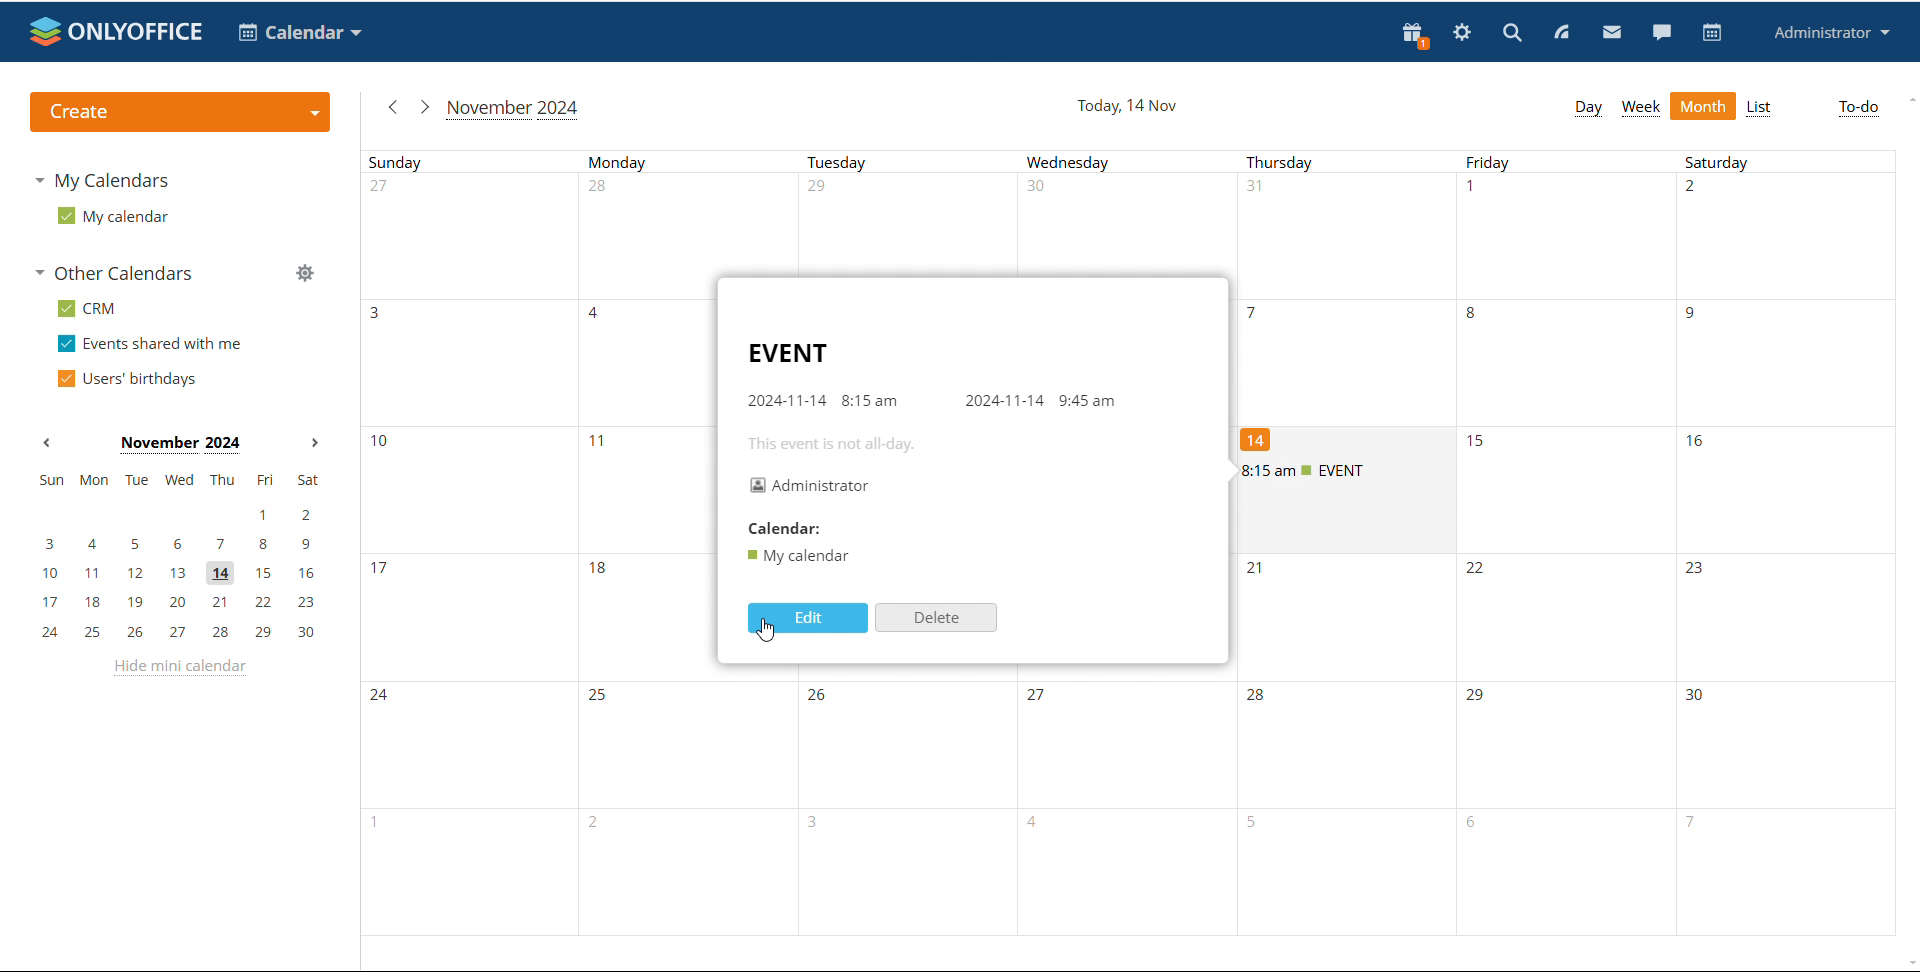  I want to click on Sunday, Monday, Tuesday, Wednesday, Thursday, Friday, Saturday, so click(1136, 160).